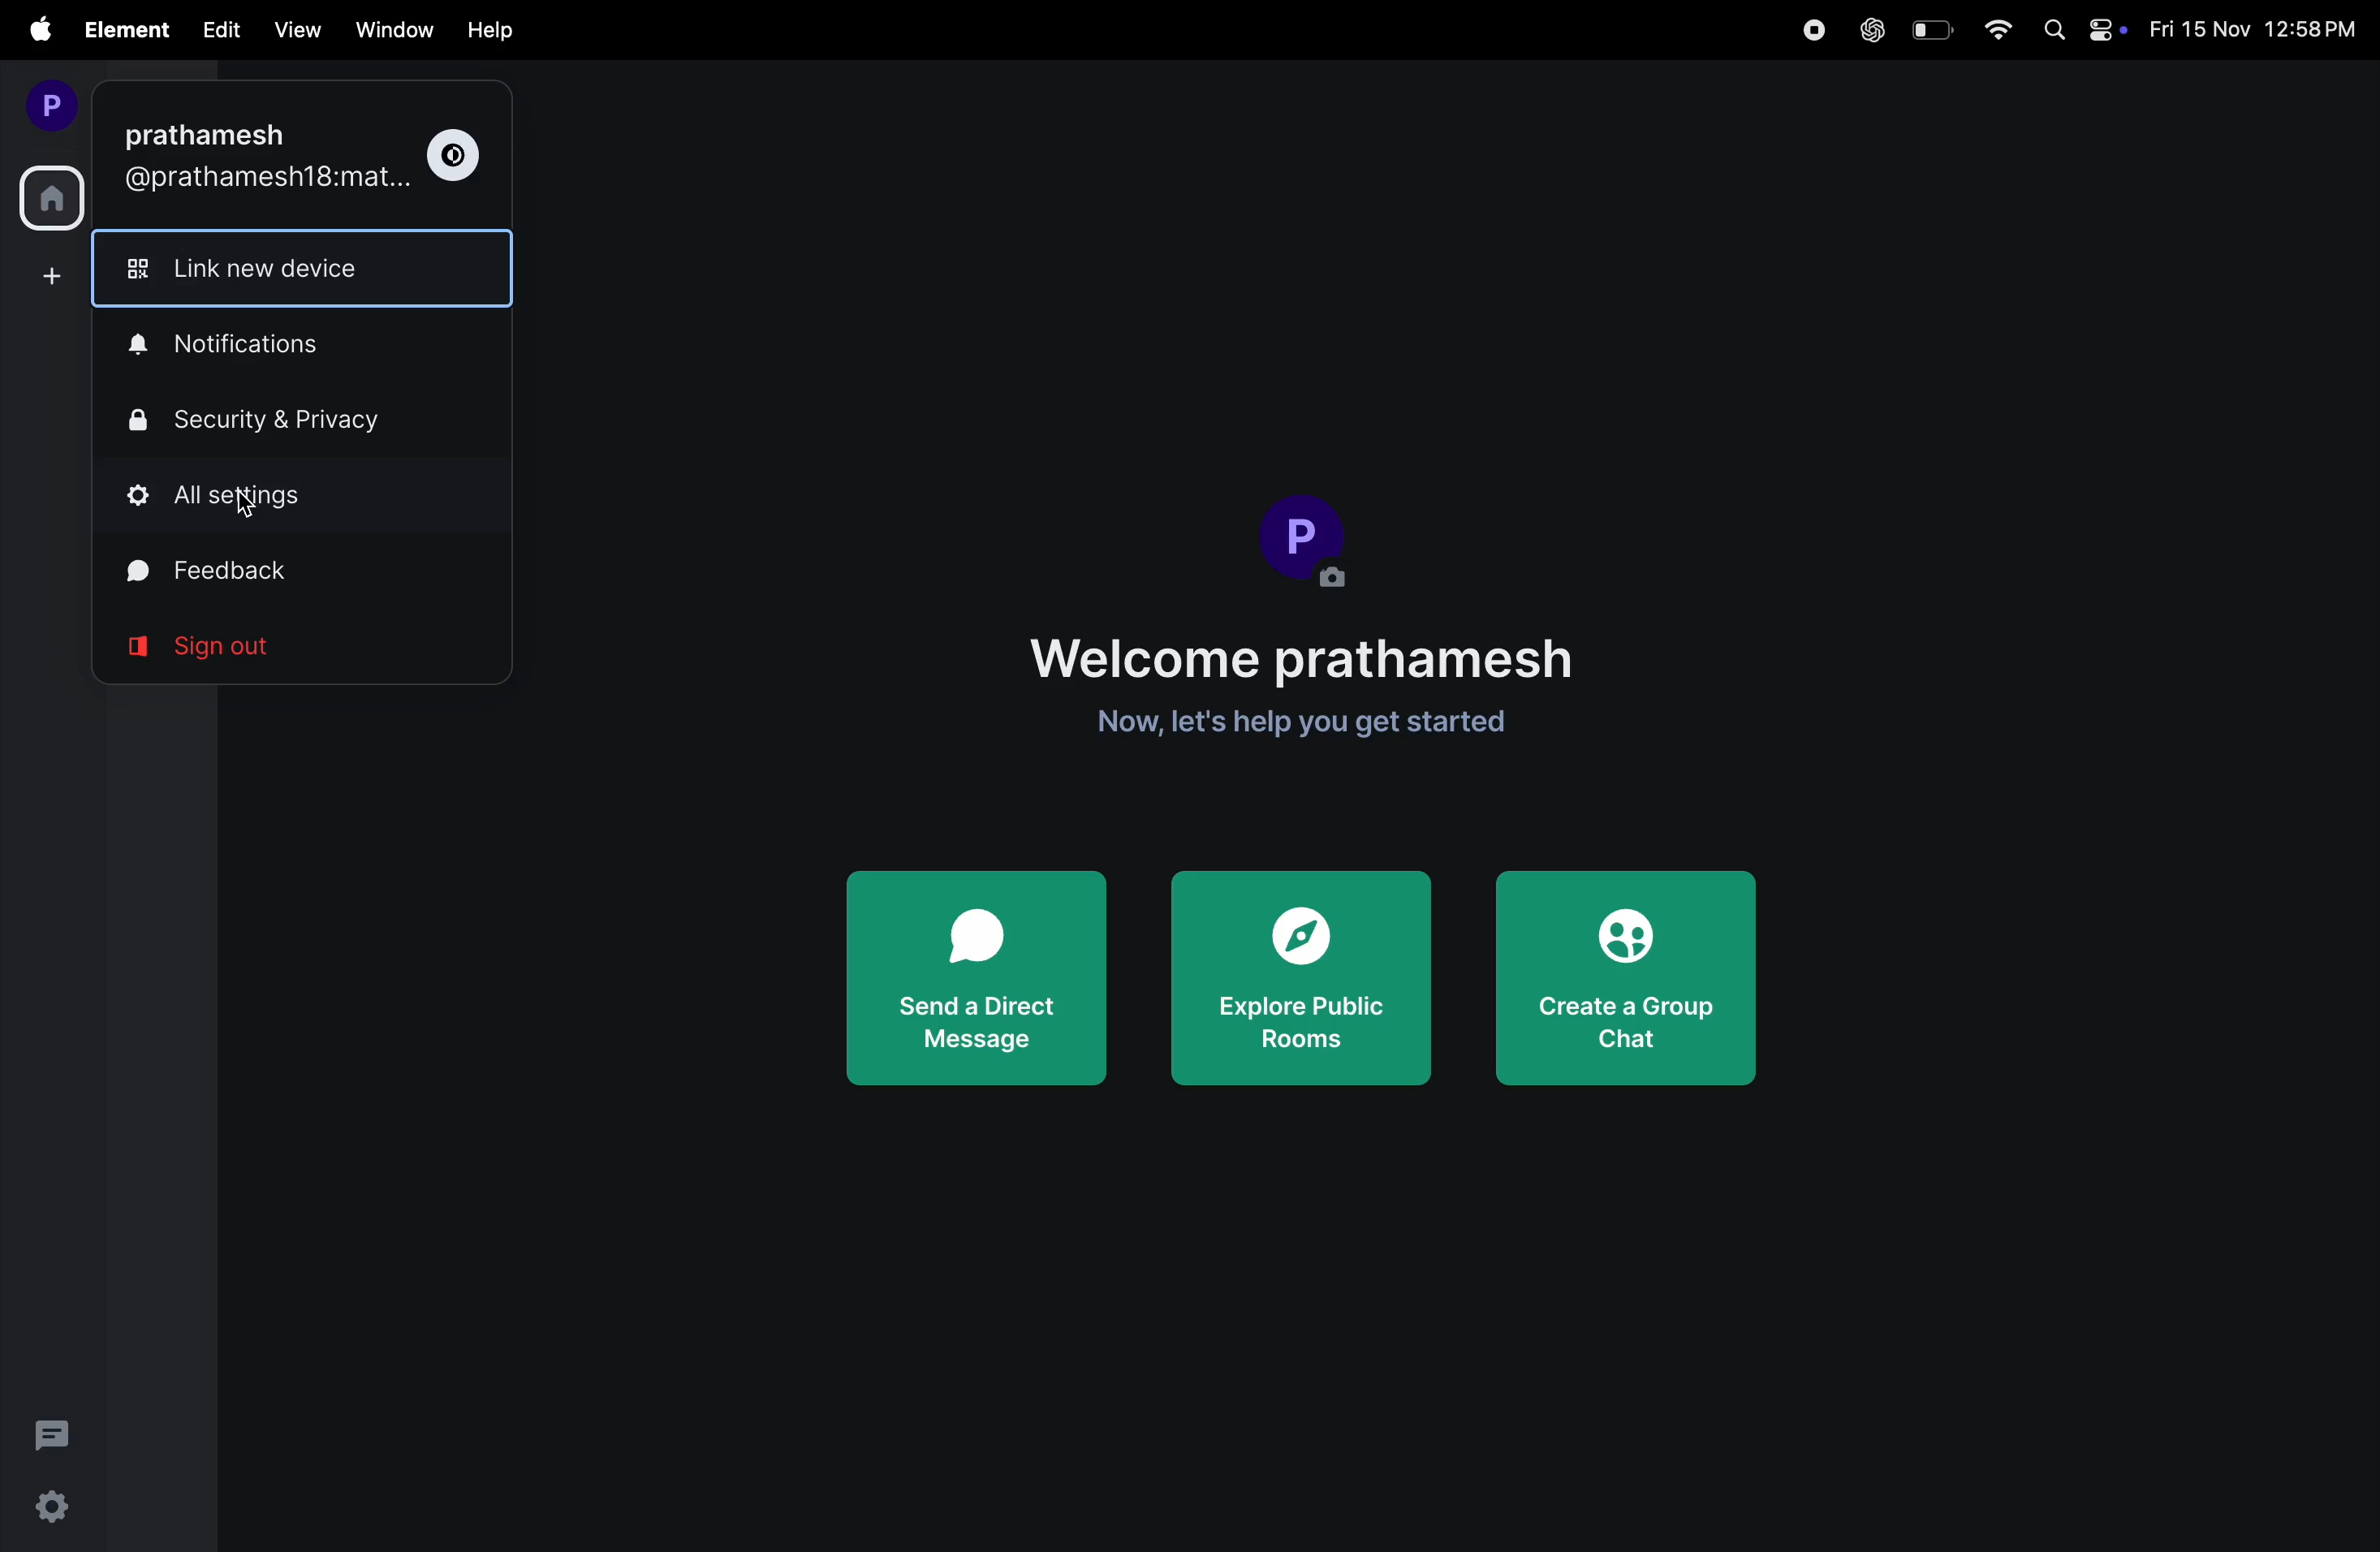  Describe the element at coordinates (2000, 31) in the screenshot. I see `wifi` at that location.